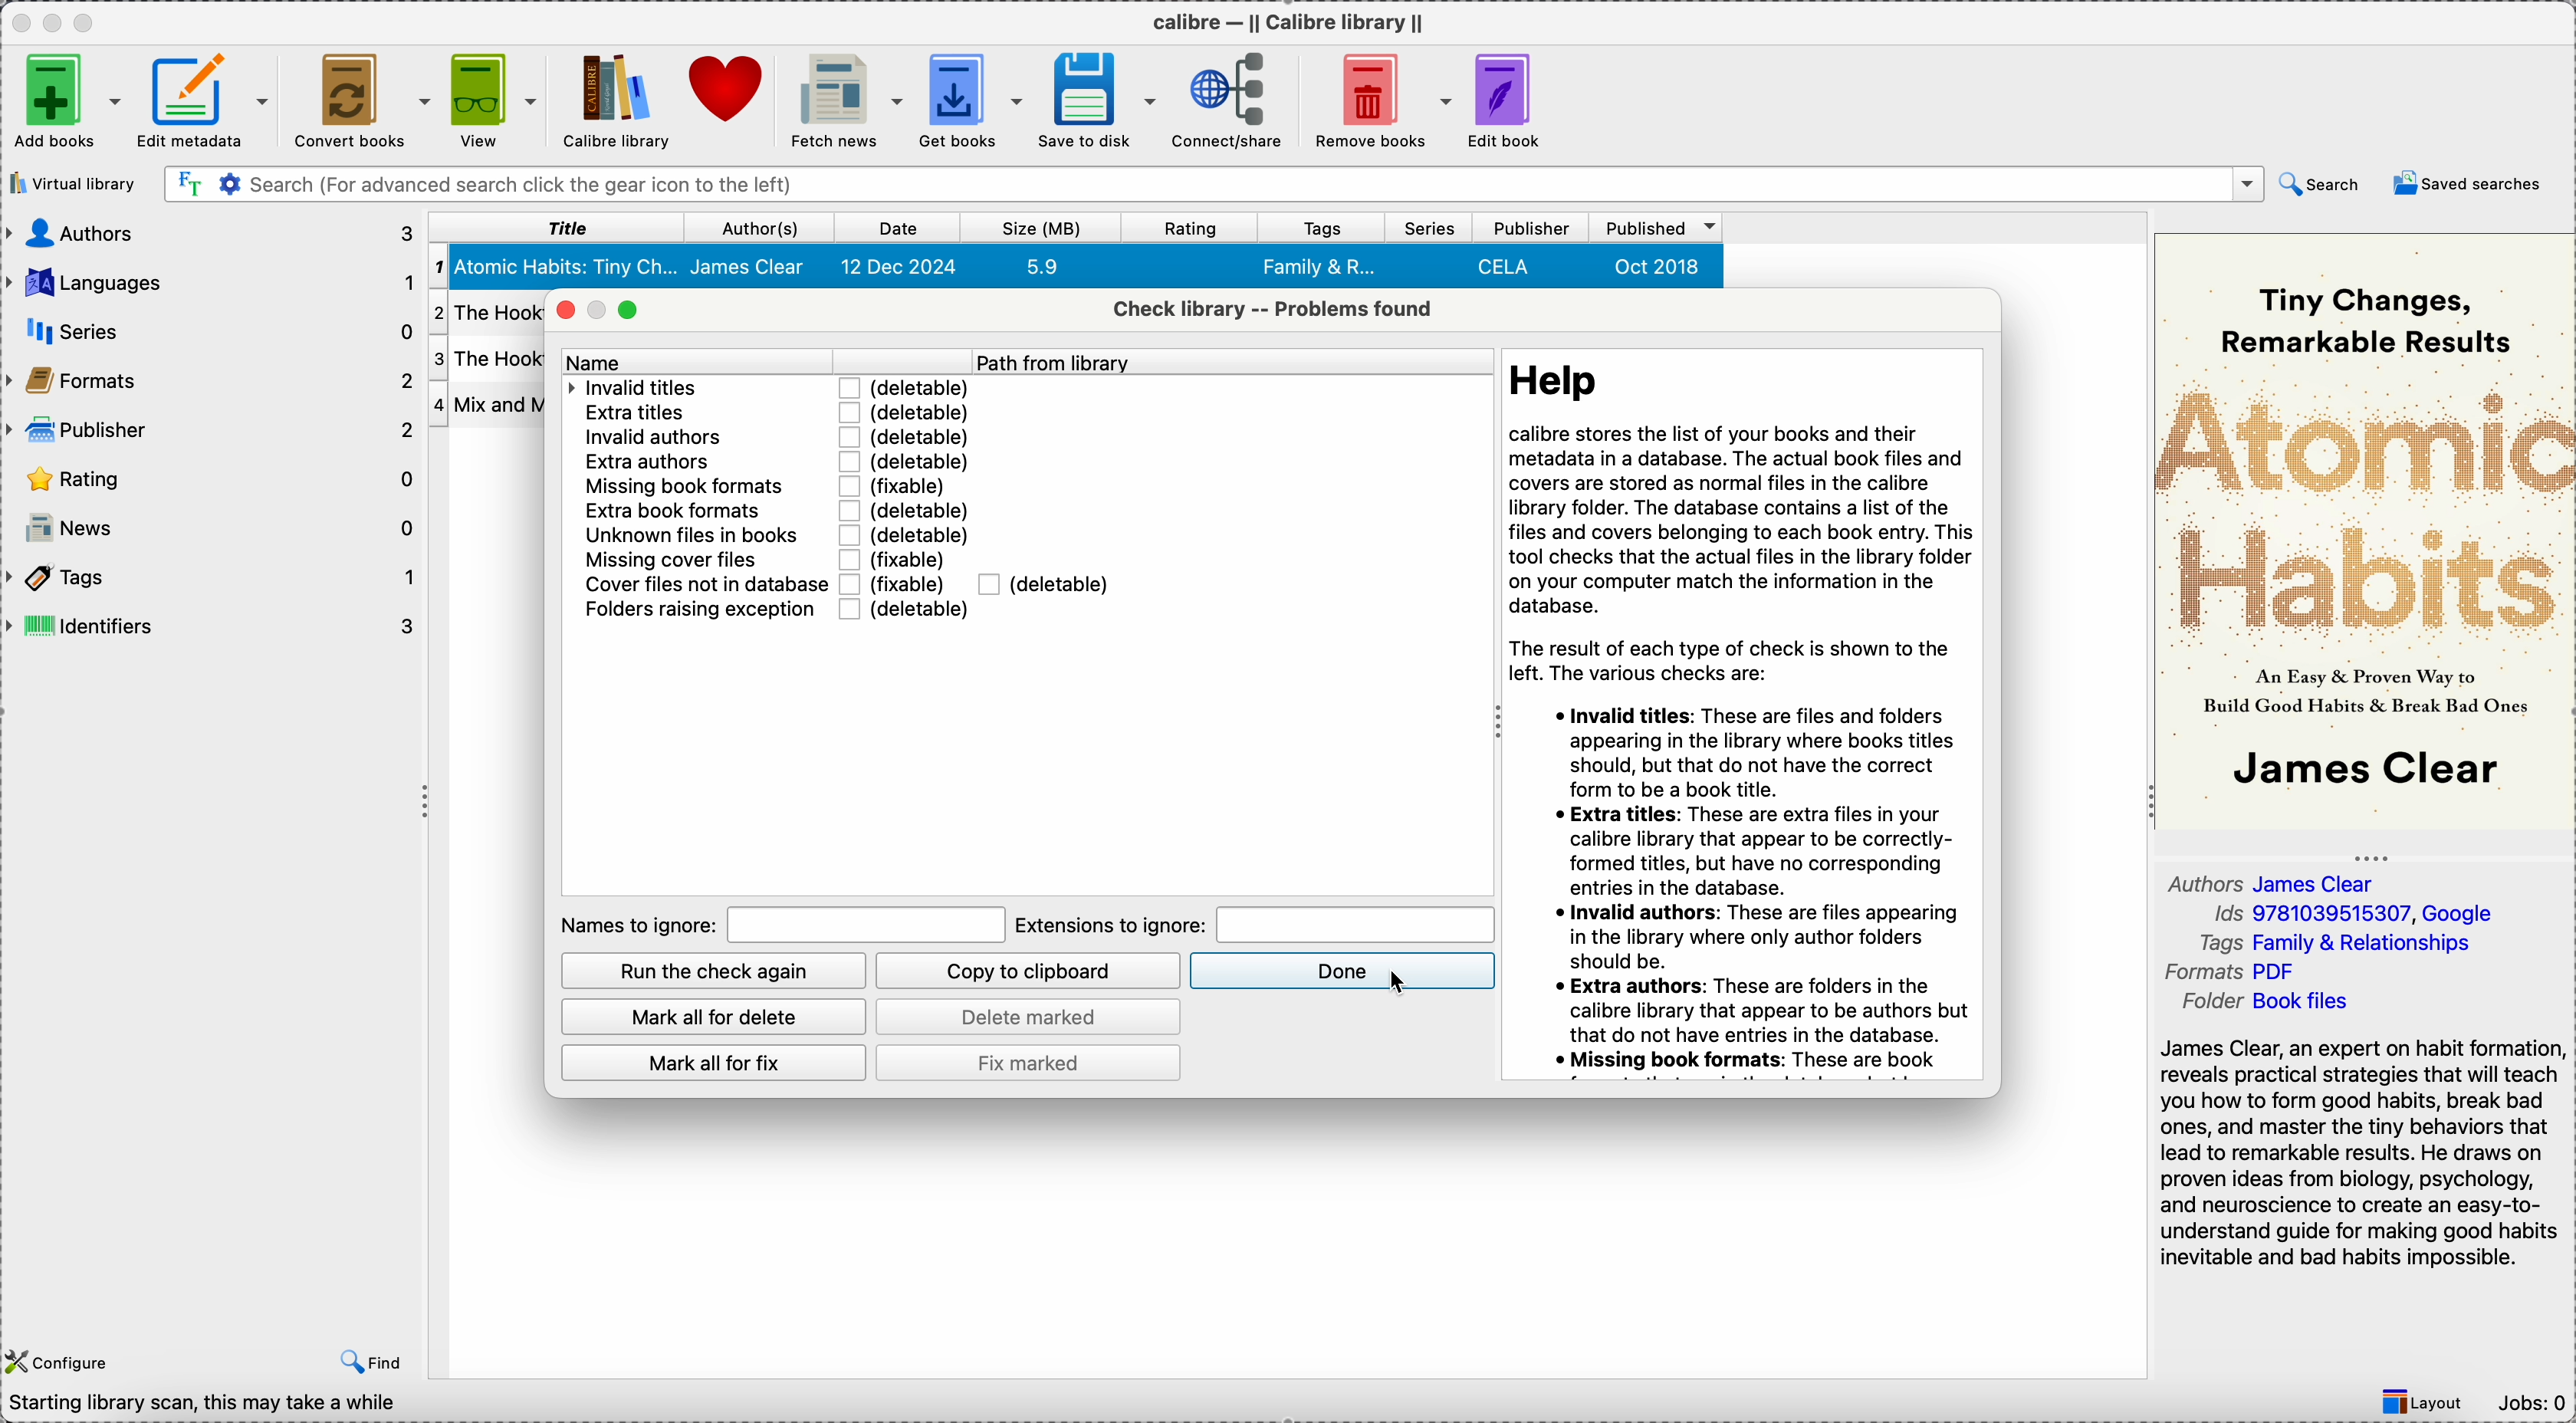  I want to click on fixable, so click(905, 557).